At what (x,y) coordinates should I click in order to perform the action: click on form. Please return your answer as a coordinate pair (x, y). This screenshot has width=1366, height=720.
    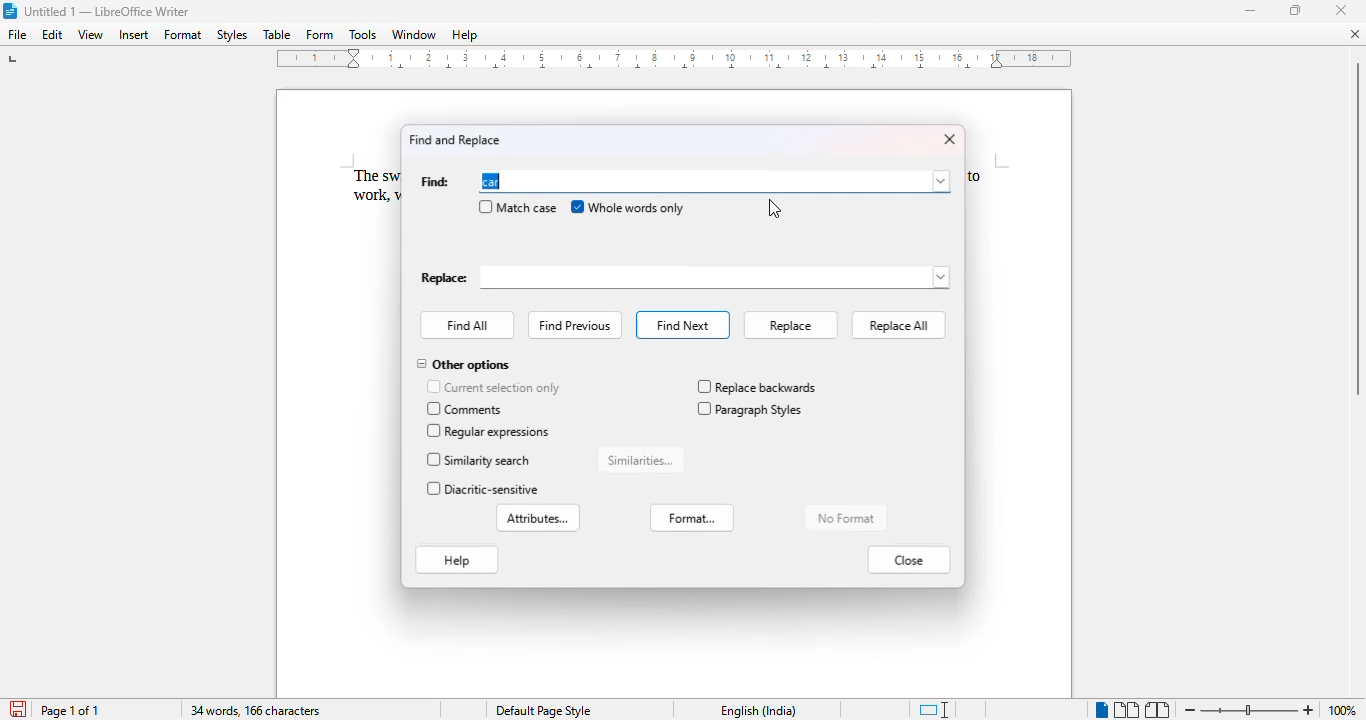
    Looking at the image, I should click on (320, 35).